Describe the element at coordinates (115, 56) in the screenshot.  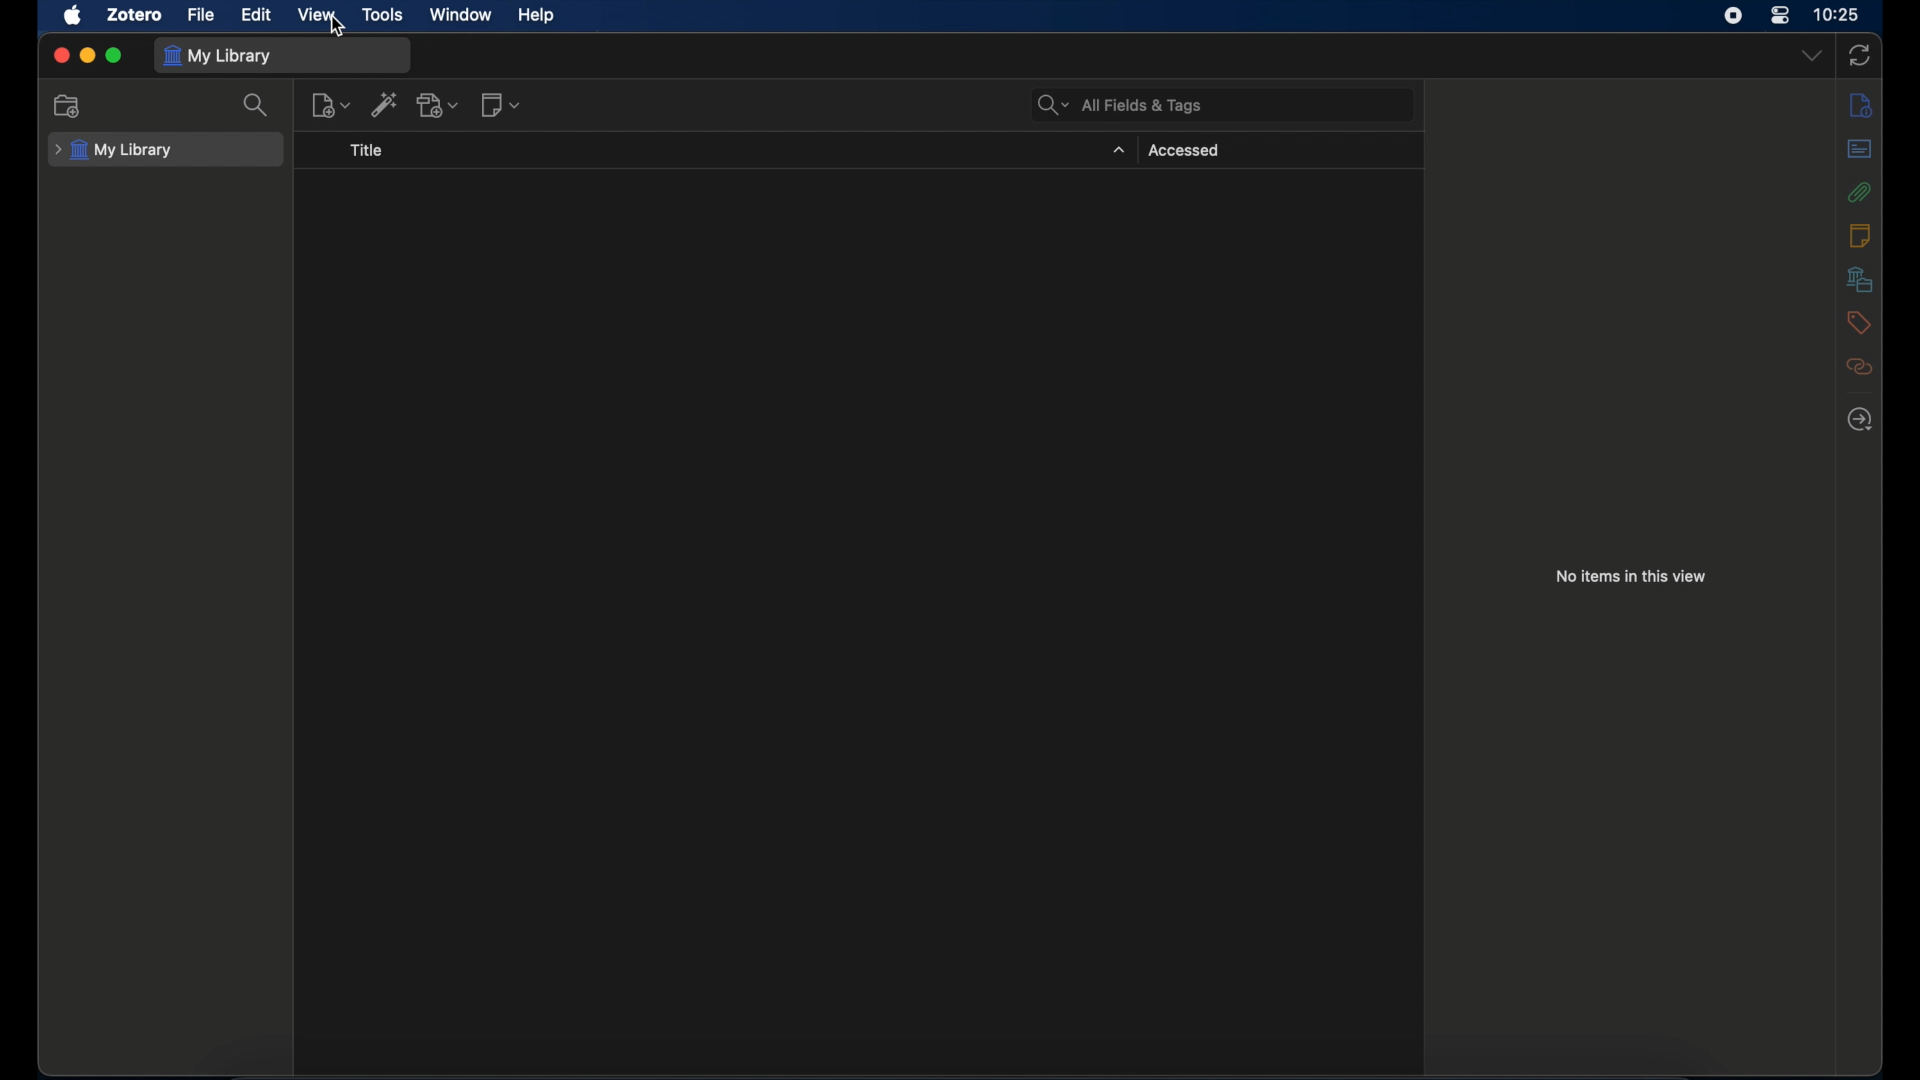
I see `maximize` at that location.